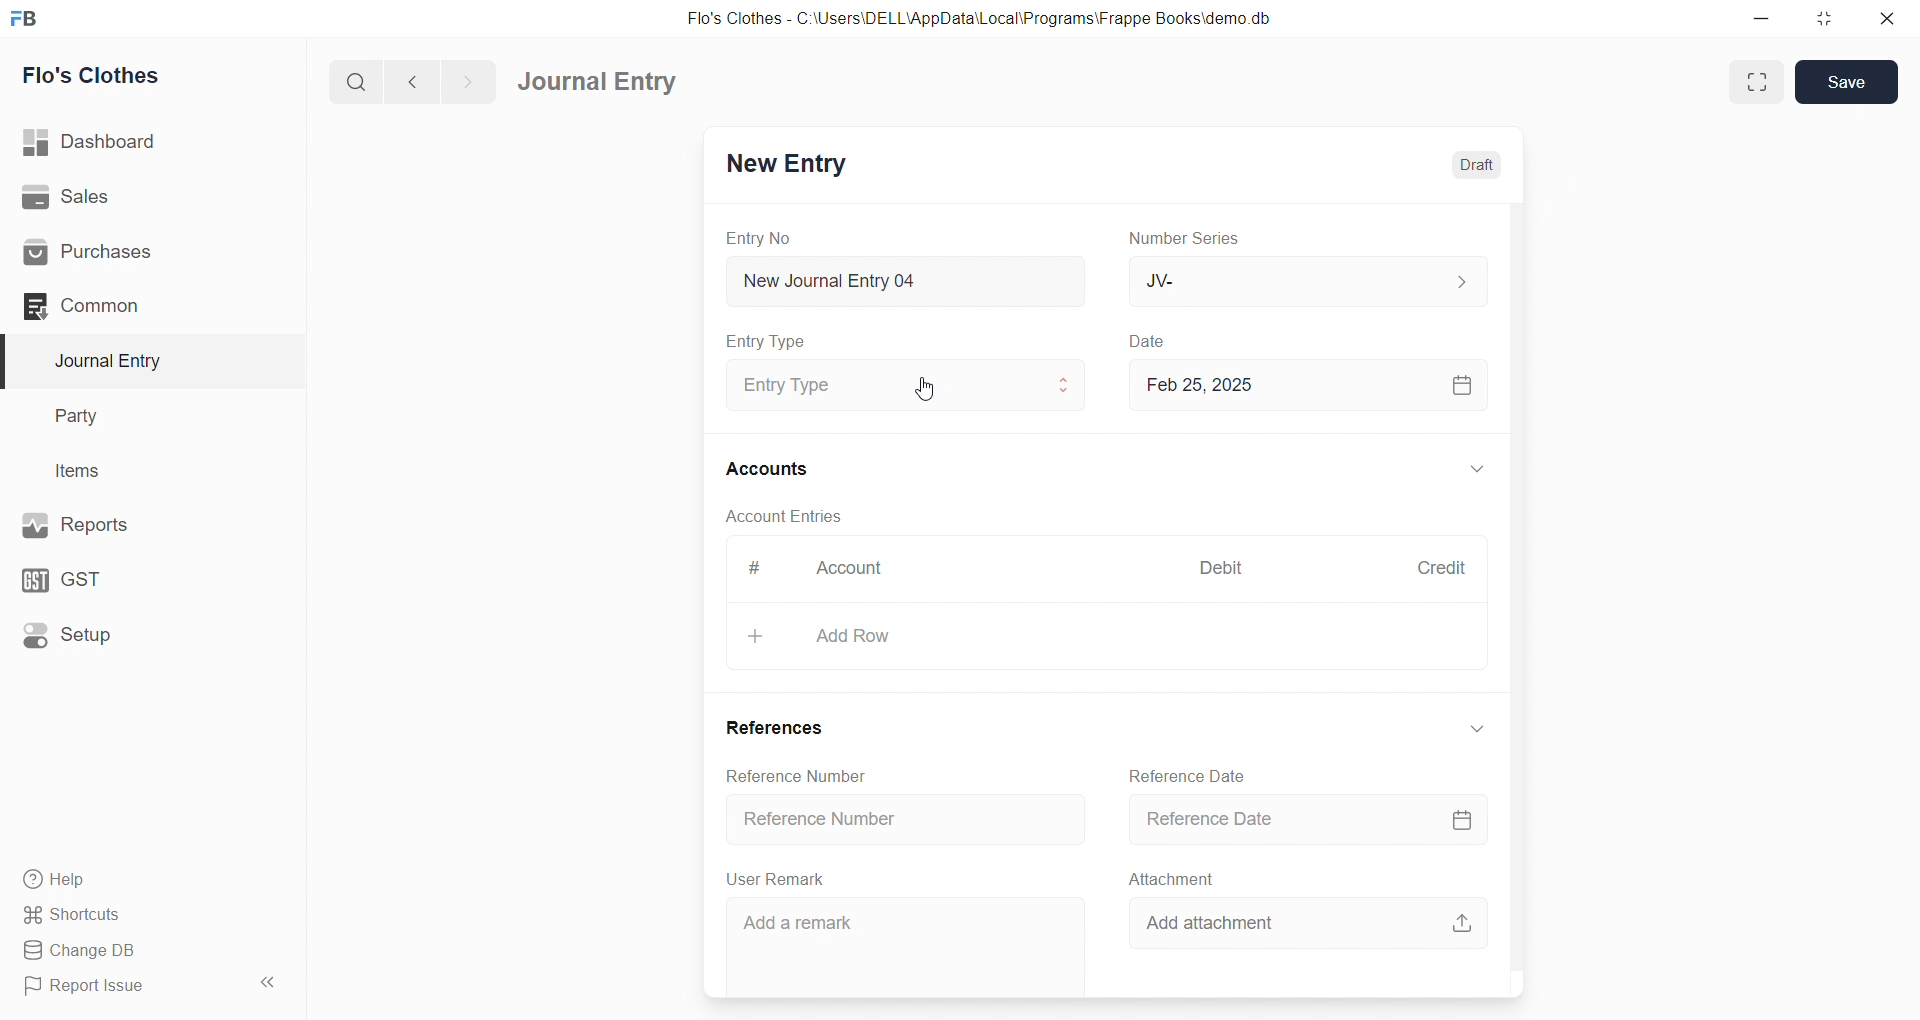 The width and height of the screenshot is (1920, 1020). What do you see at coordinates (755, 570) in the screenshot?
I see `#` at bounding box center [755, 570].